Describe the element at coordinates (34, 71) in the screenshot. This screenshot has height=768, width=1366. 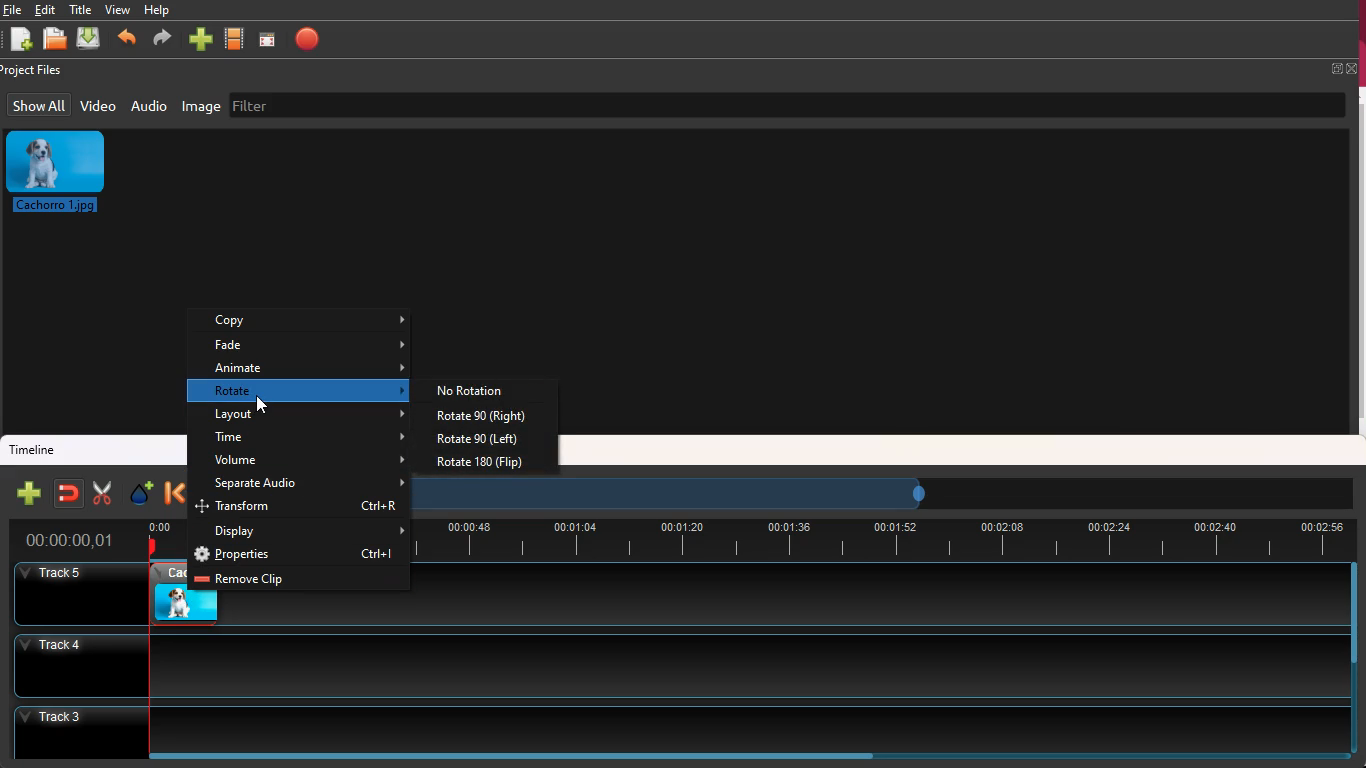
I see `project files` at that location.